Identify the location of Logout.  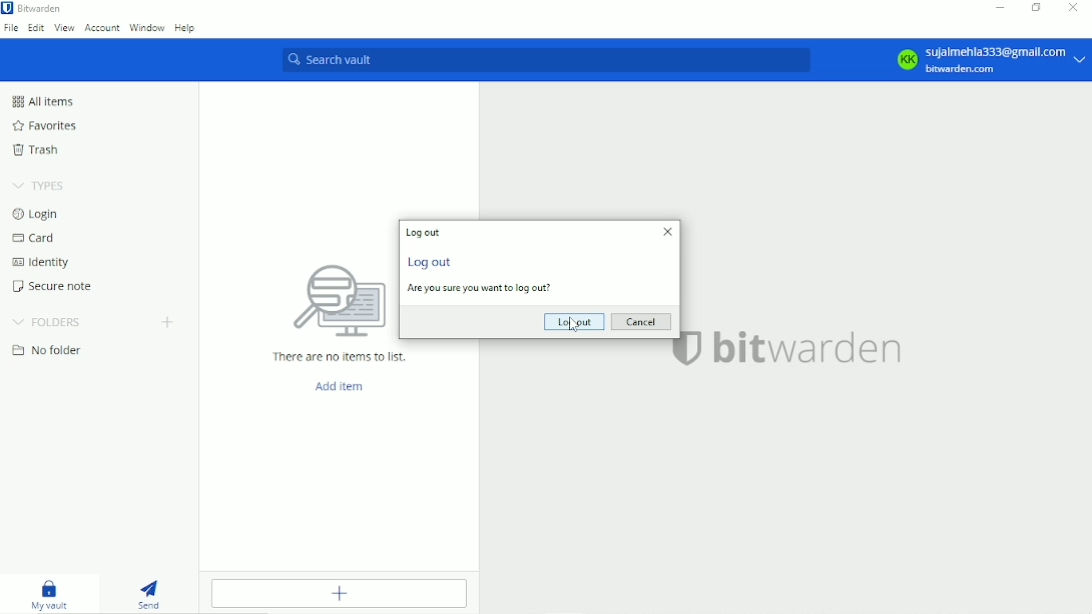
(574, 322).